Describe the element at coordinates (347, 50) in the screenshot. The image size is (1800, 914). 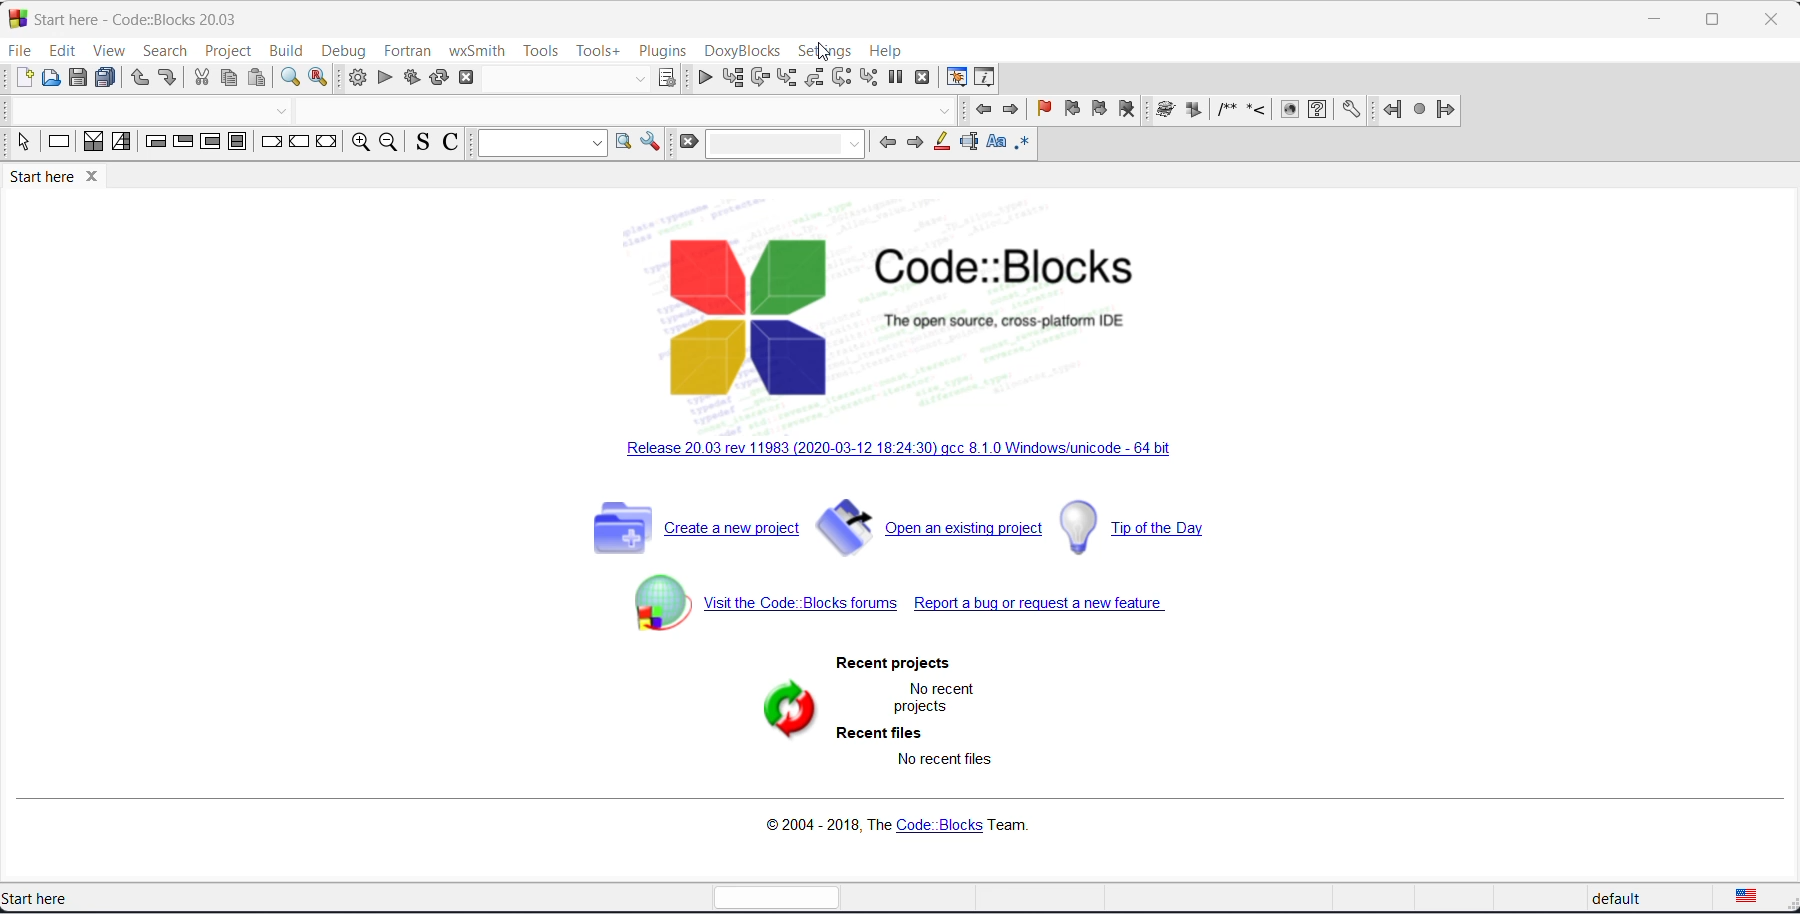
I see `debug` at that location.